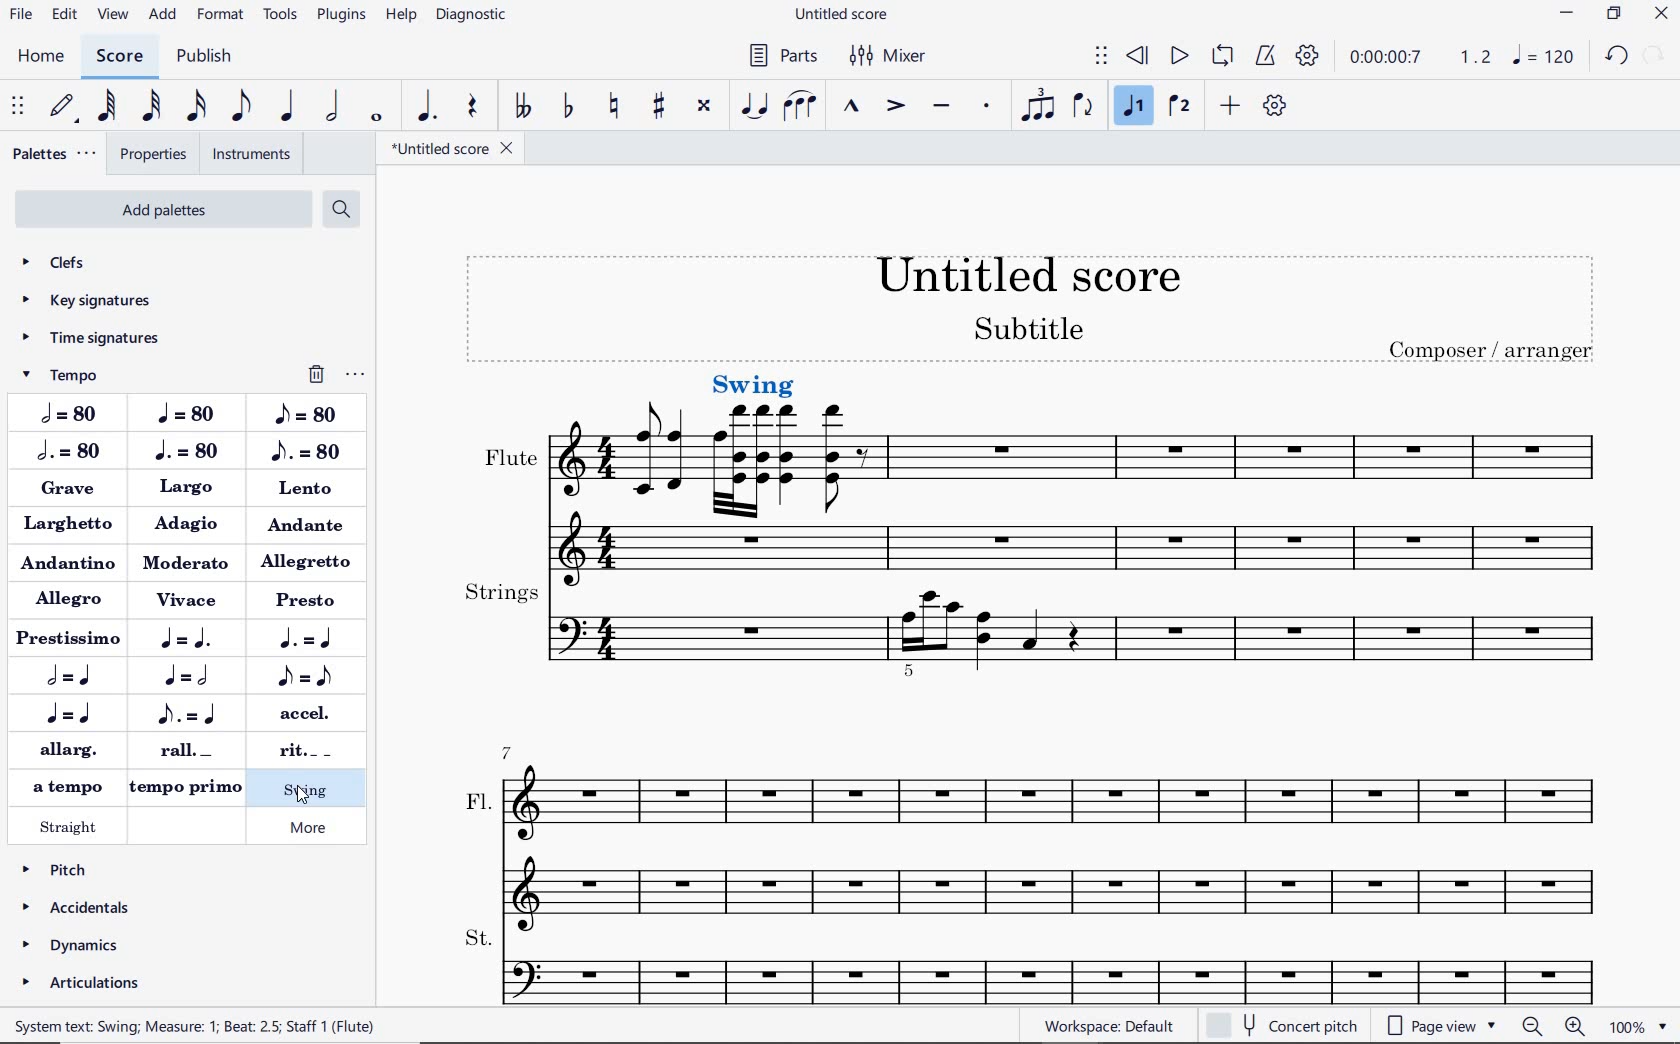 Image resolution: width=1680 pixels, height=1044 pixels. Describe the element at coordinates (1085, 108) in the screenshot. I see `FLIP DIRECTION` at that location.